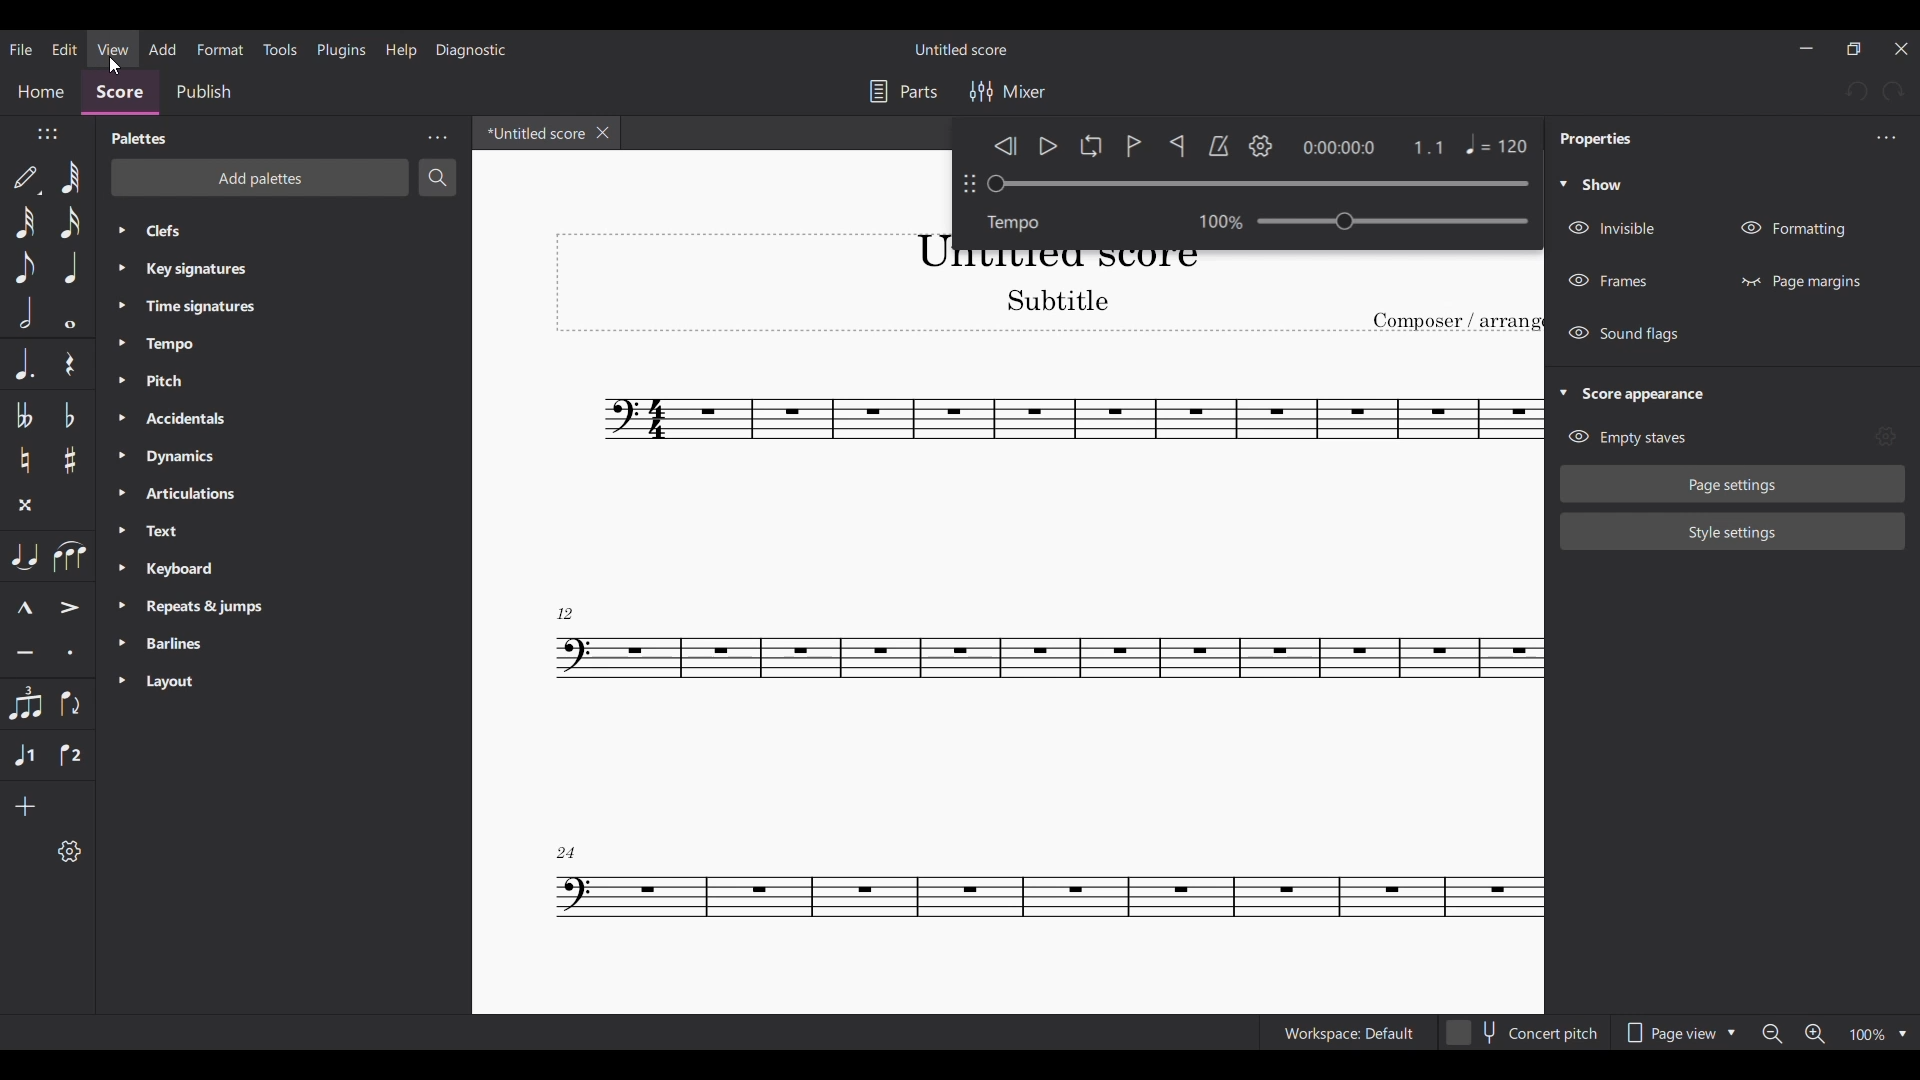 This screenshot has height=1080, width=1920. What do you see at coordinates (25, 704) in the screenshot?
I see `Tupplet` at bounding box center [25, 704].